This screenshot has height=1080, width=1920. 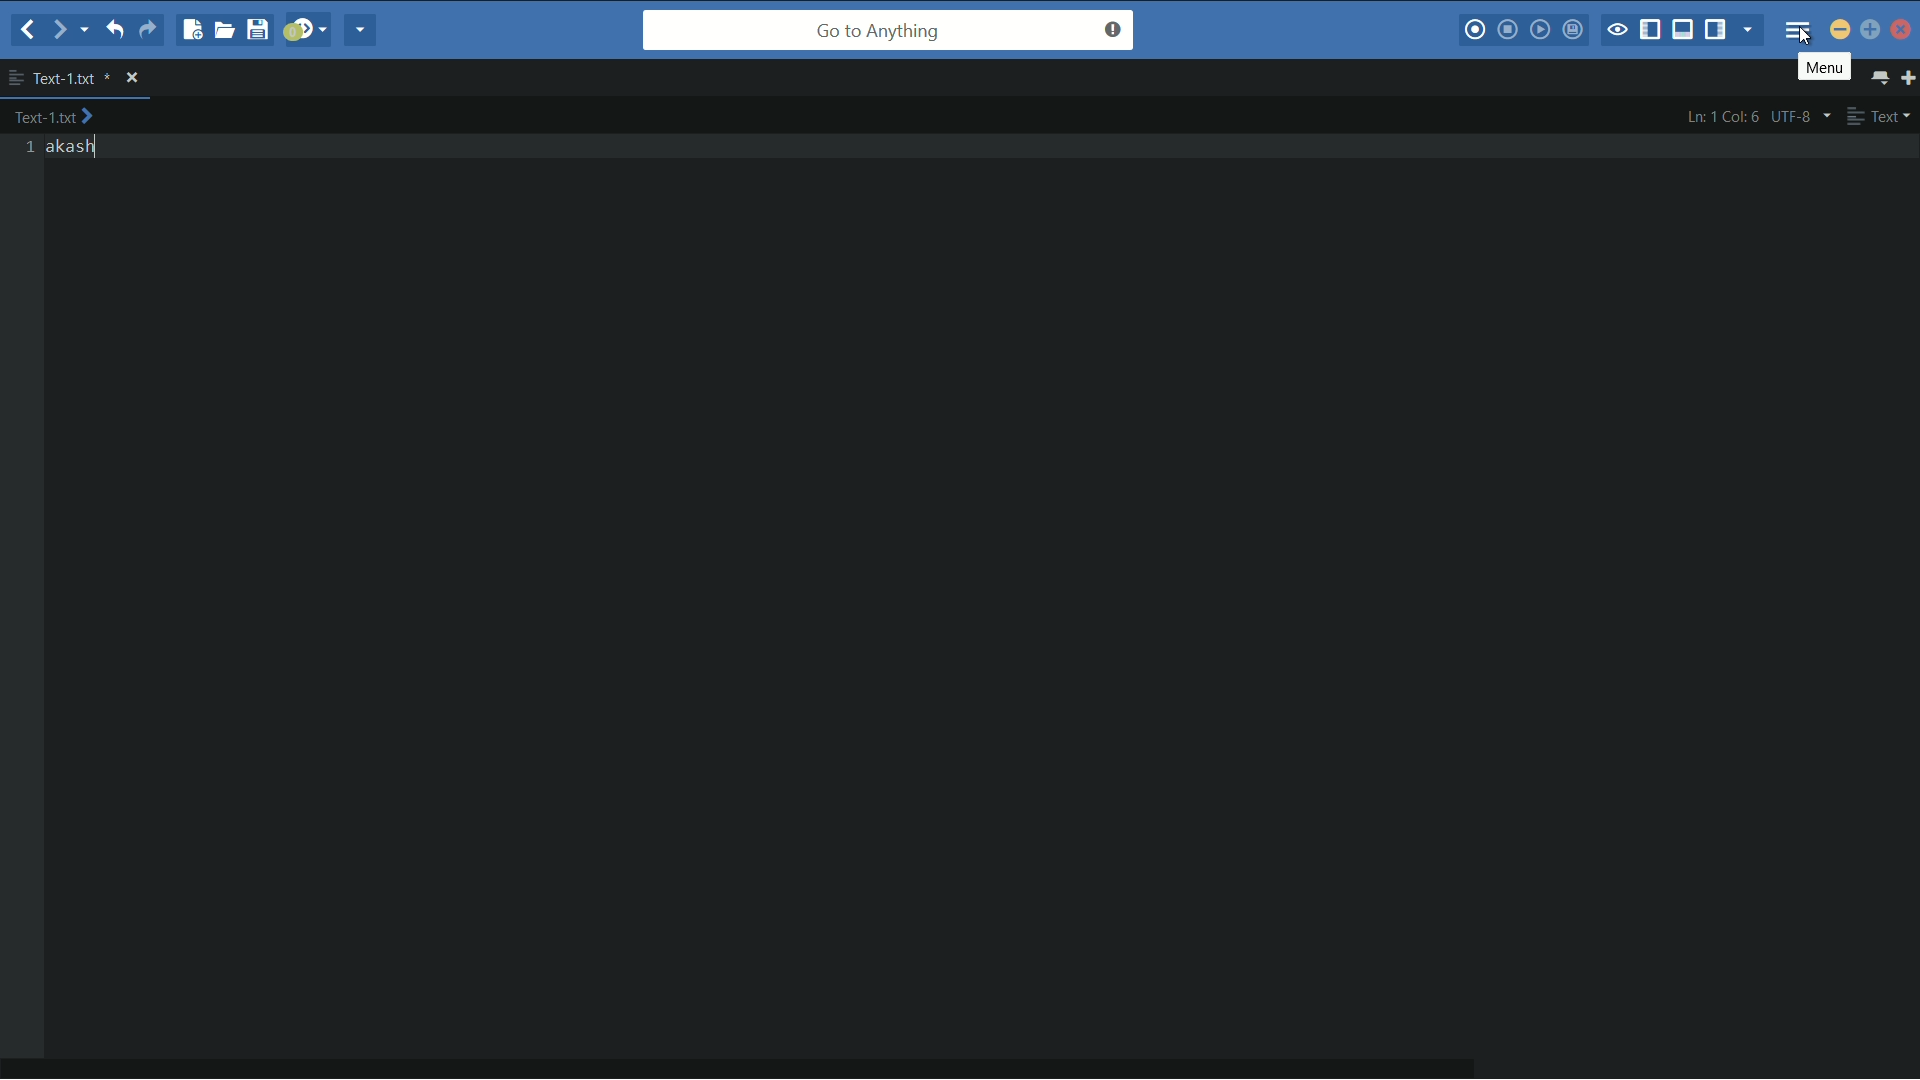 What do you see at coordinates (1840, 30) in the screenshot?
I see `minimize` at bounding box center [1840, 30].